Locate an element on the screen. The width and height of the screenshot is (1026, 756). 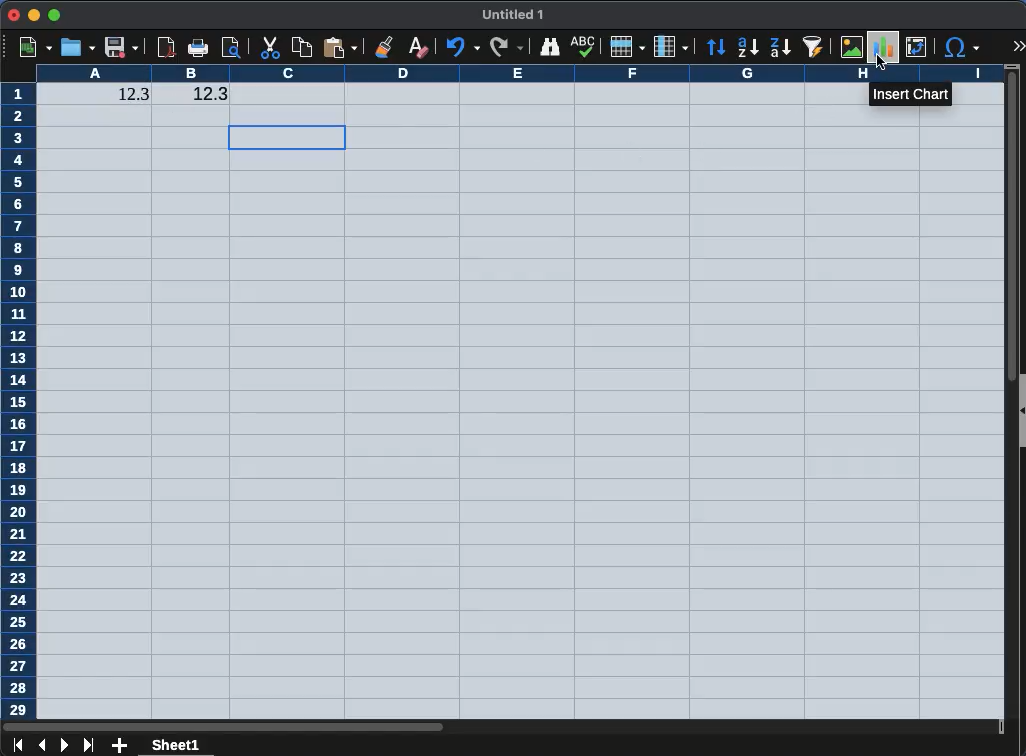
cell selection  is located at coordinates (287, 138).